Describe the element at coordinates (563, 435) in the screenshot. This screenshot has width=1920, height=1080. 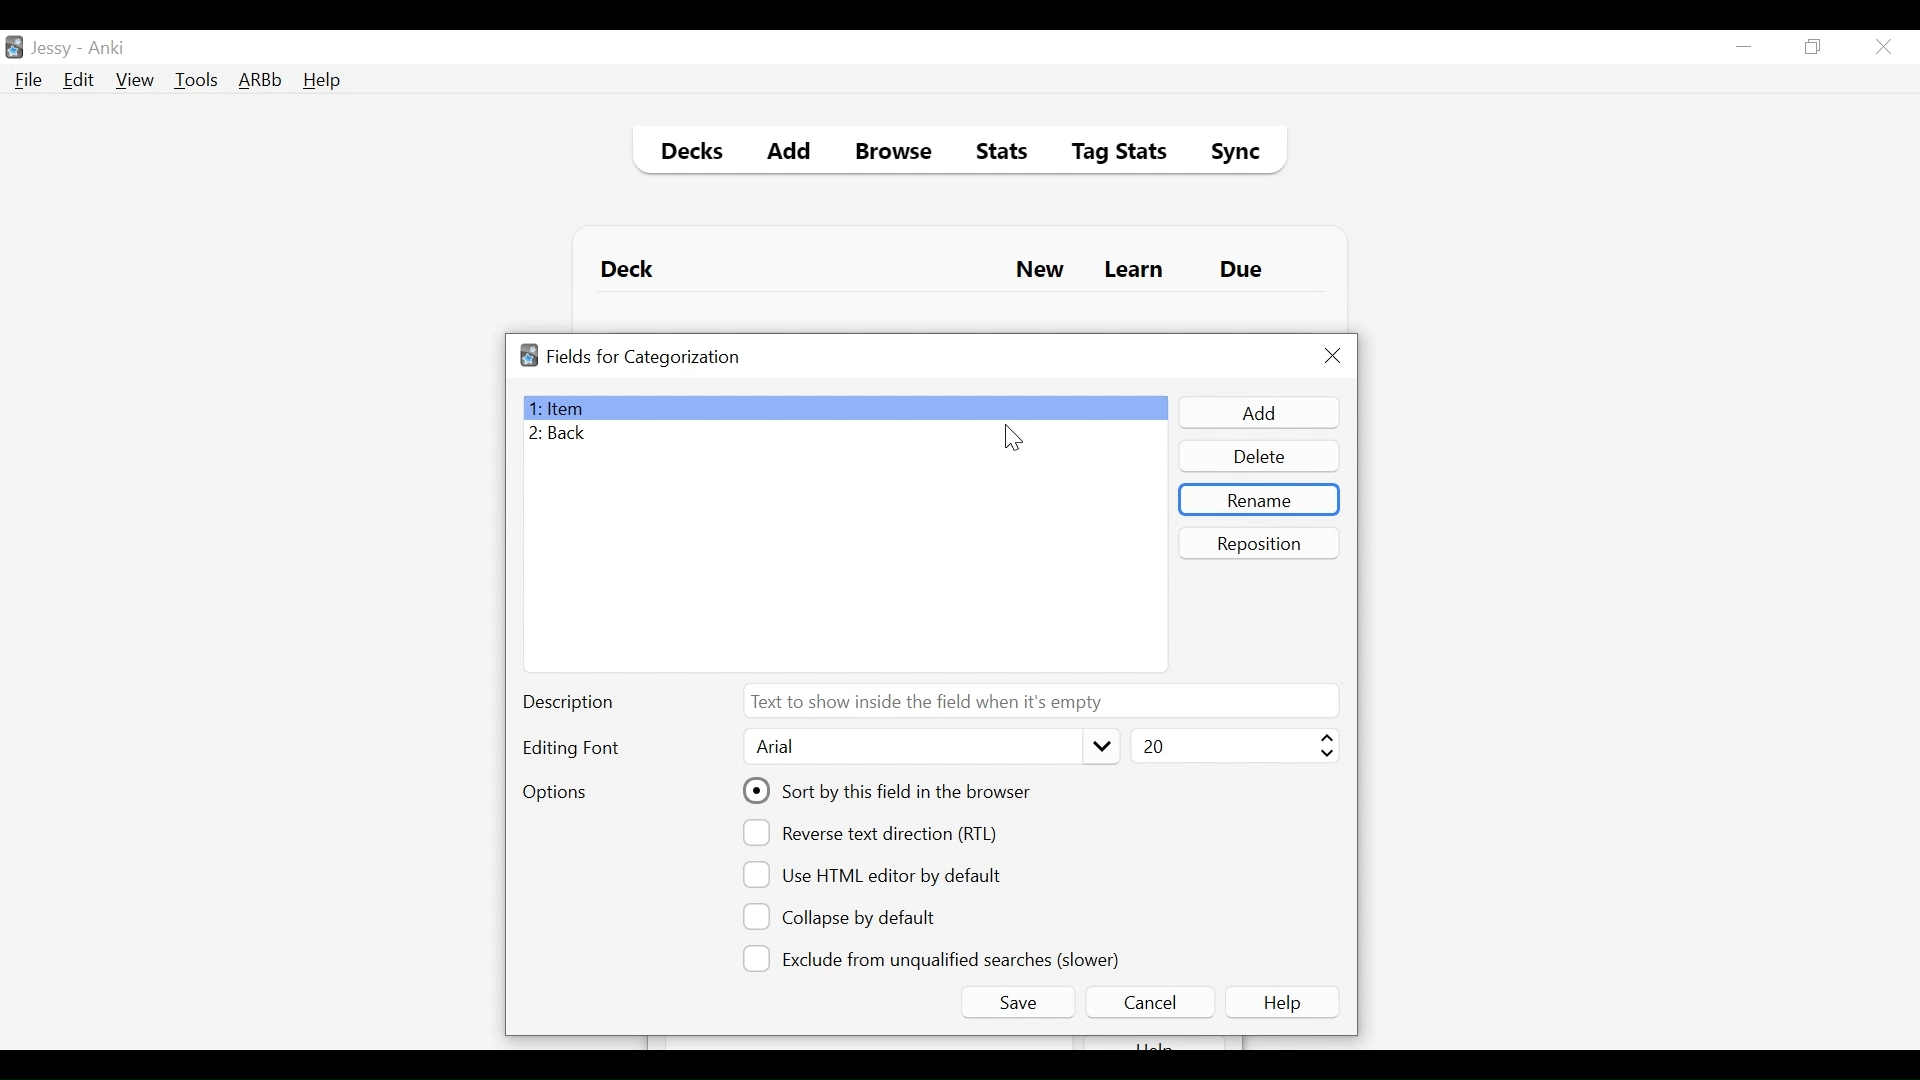
I see `Back` at that location.